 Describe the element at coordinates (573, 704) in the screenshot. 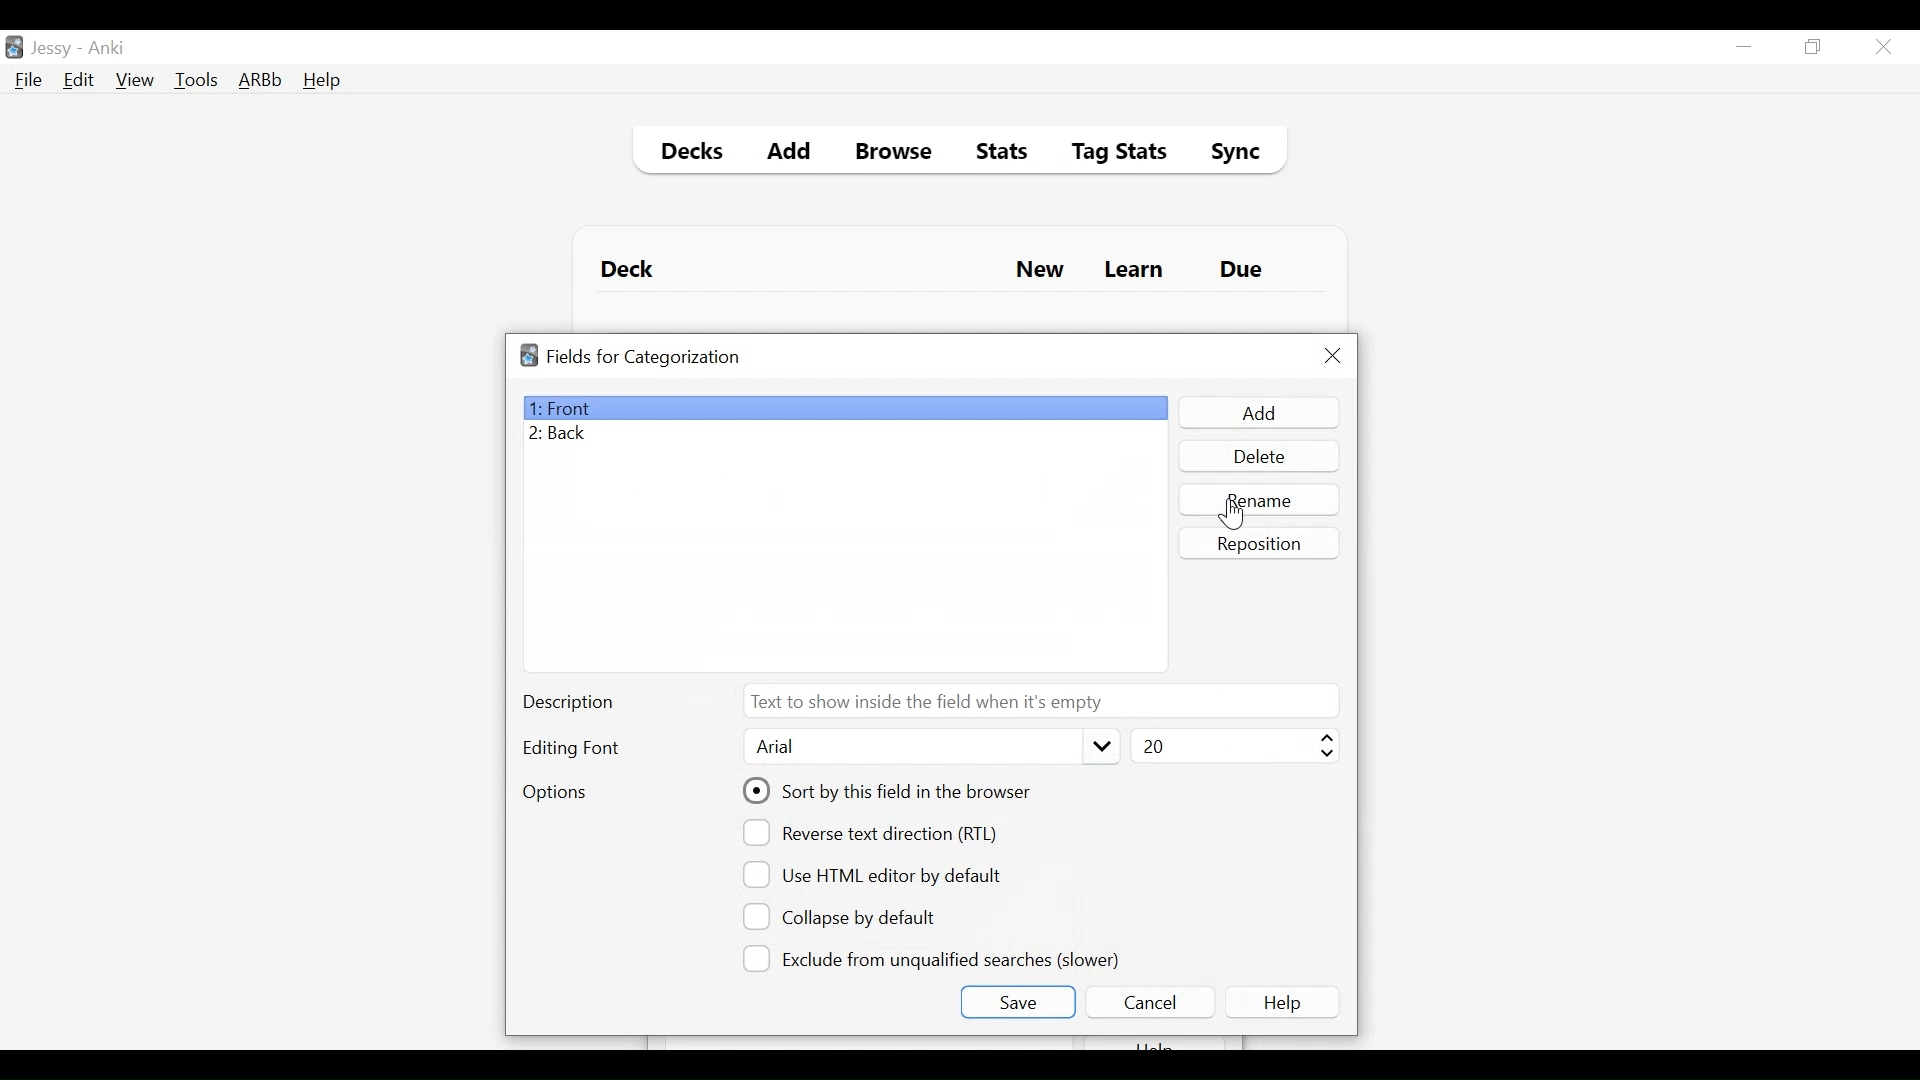

I see `Description` at that location.